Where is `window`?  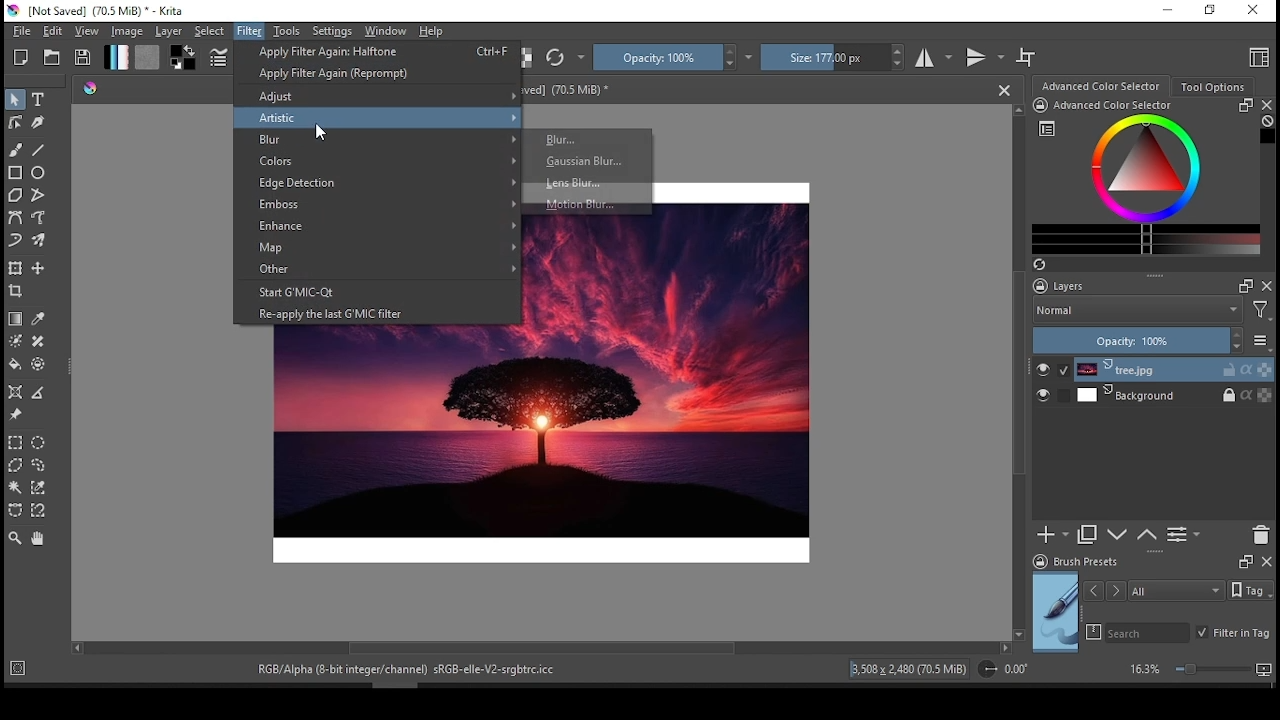
window is located at coordinates (386, 31).